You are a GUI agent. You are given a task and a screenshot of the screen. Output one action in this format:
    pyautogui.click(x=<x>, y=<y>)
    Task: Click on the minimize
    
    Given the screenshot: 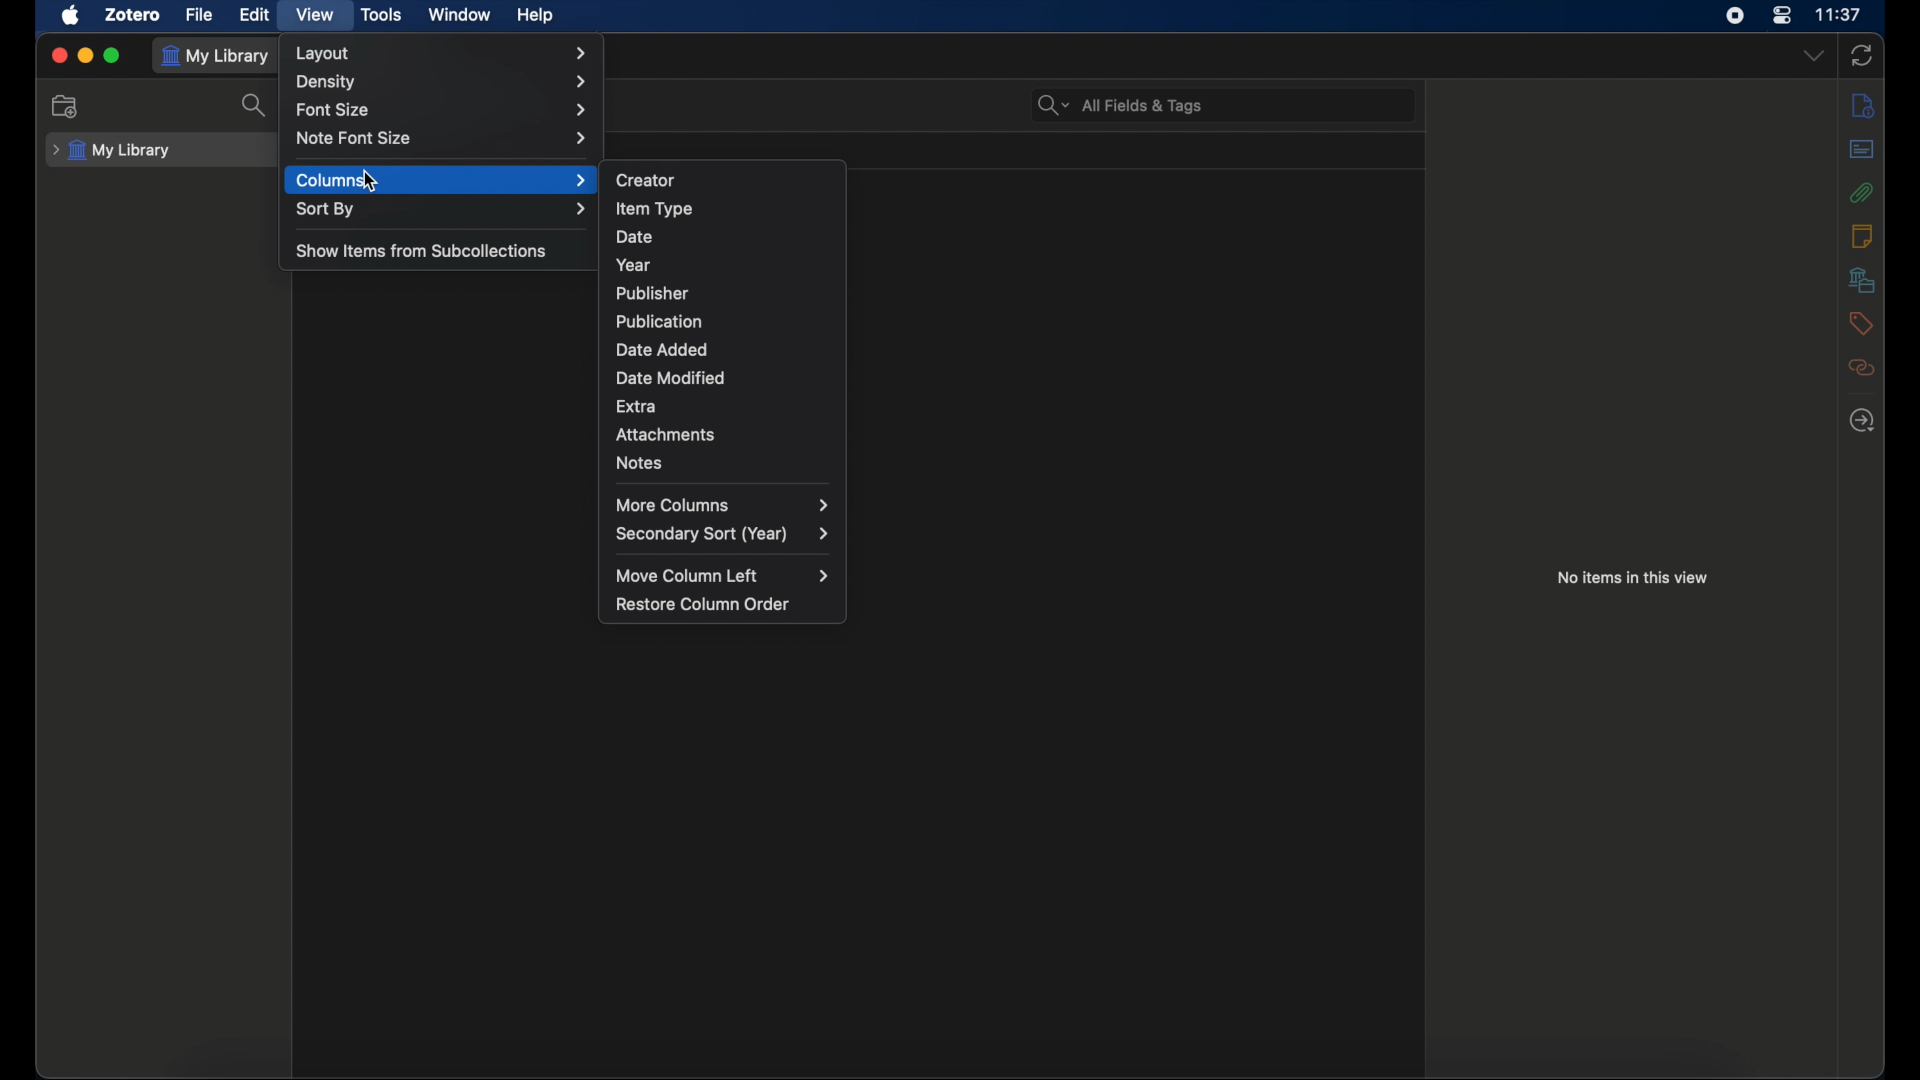 What is the action you would take?
    pyautogui.click(x=86, y=56)
    